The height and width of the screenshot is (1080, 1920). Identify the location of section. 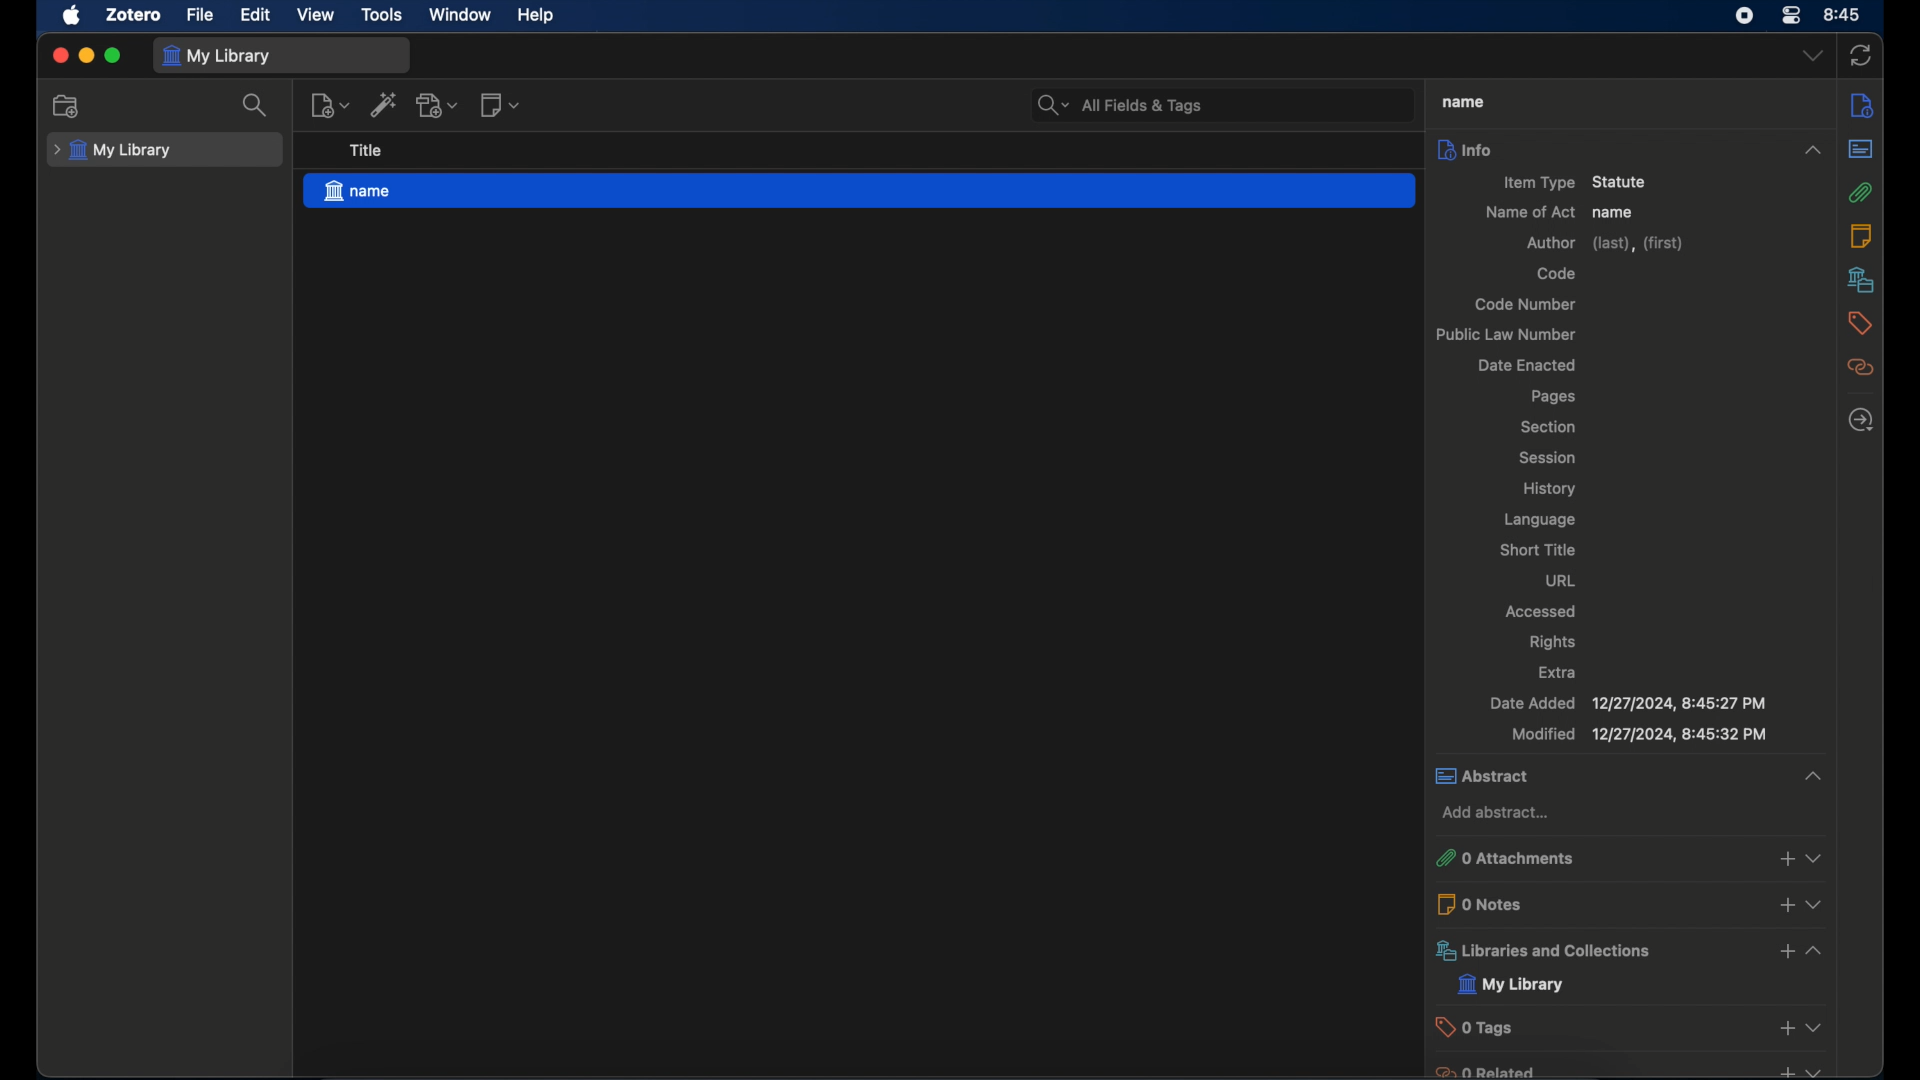
(1550, 426).